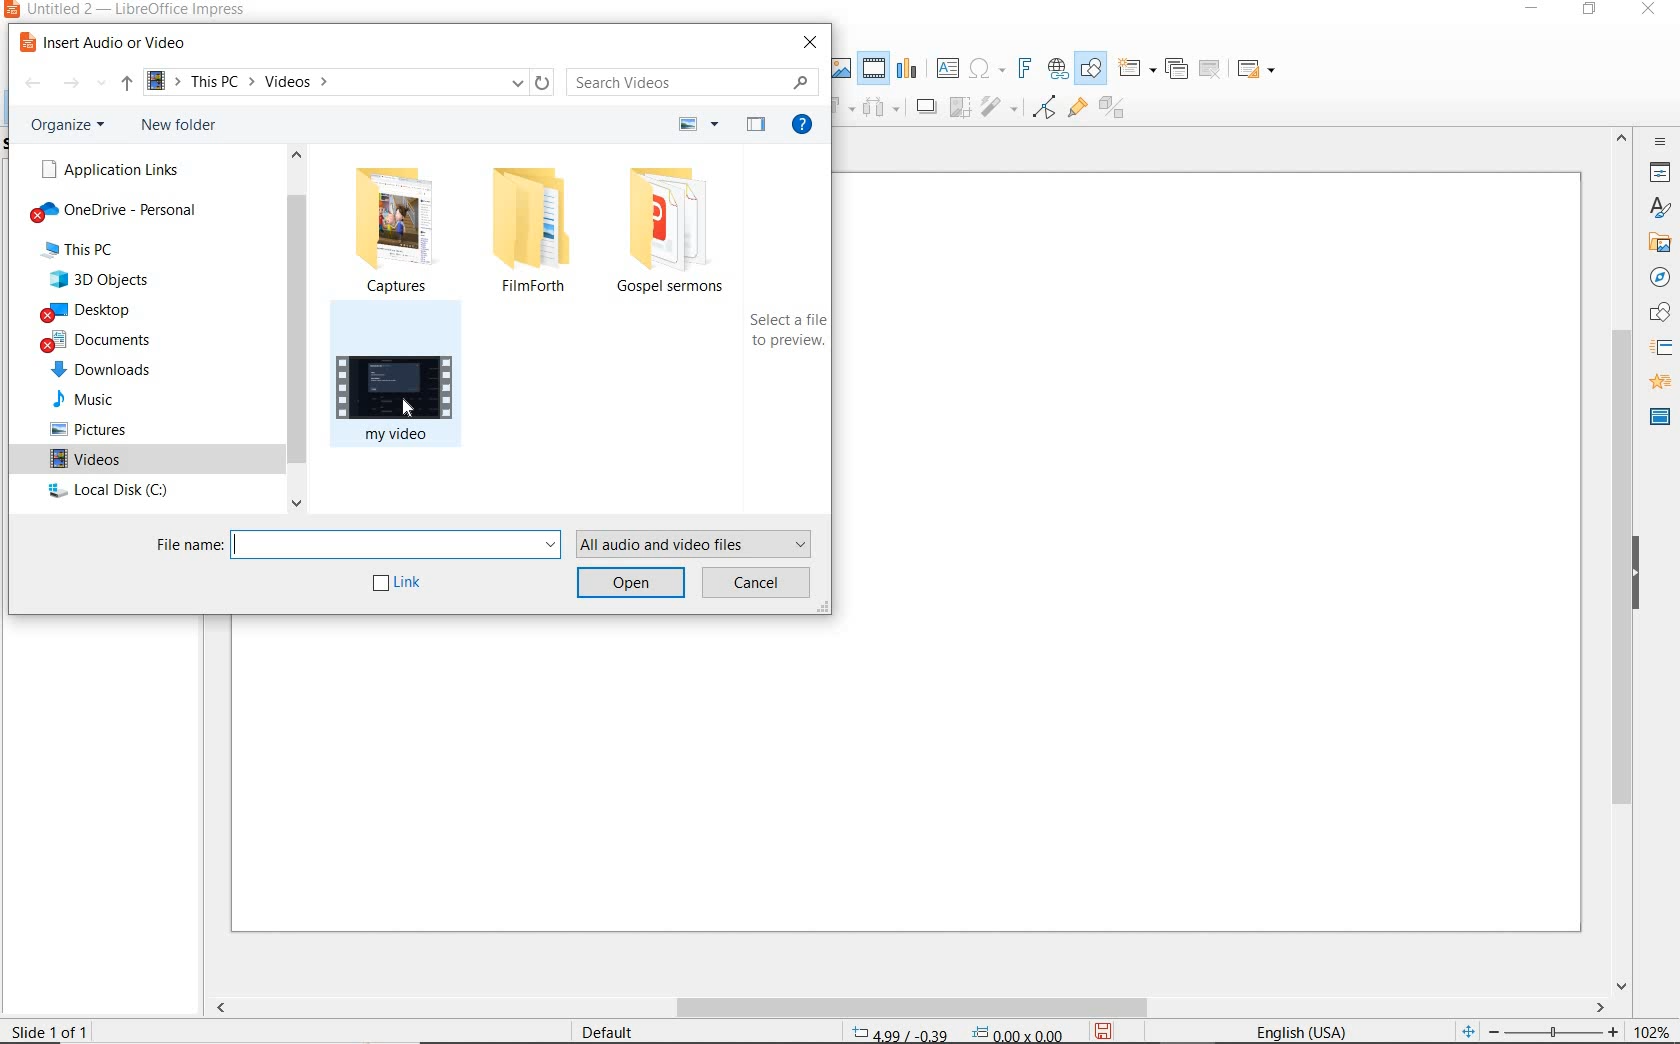 The image size is (1680, 1044). What do you see at coordinates (699, 543) in the screenshot?
I see `all audio and video files` at bounding box center [699, 543].